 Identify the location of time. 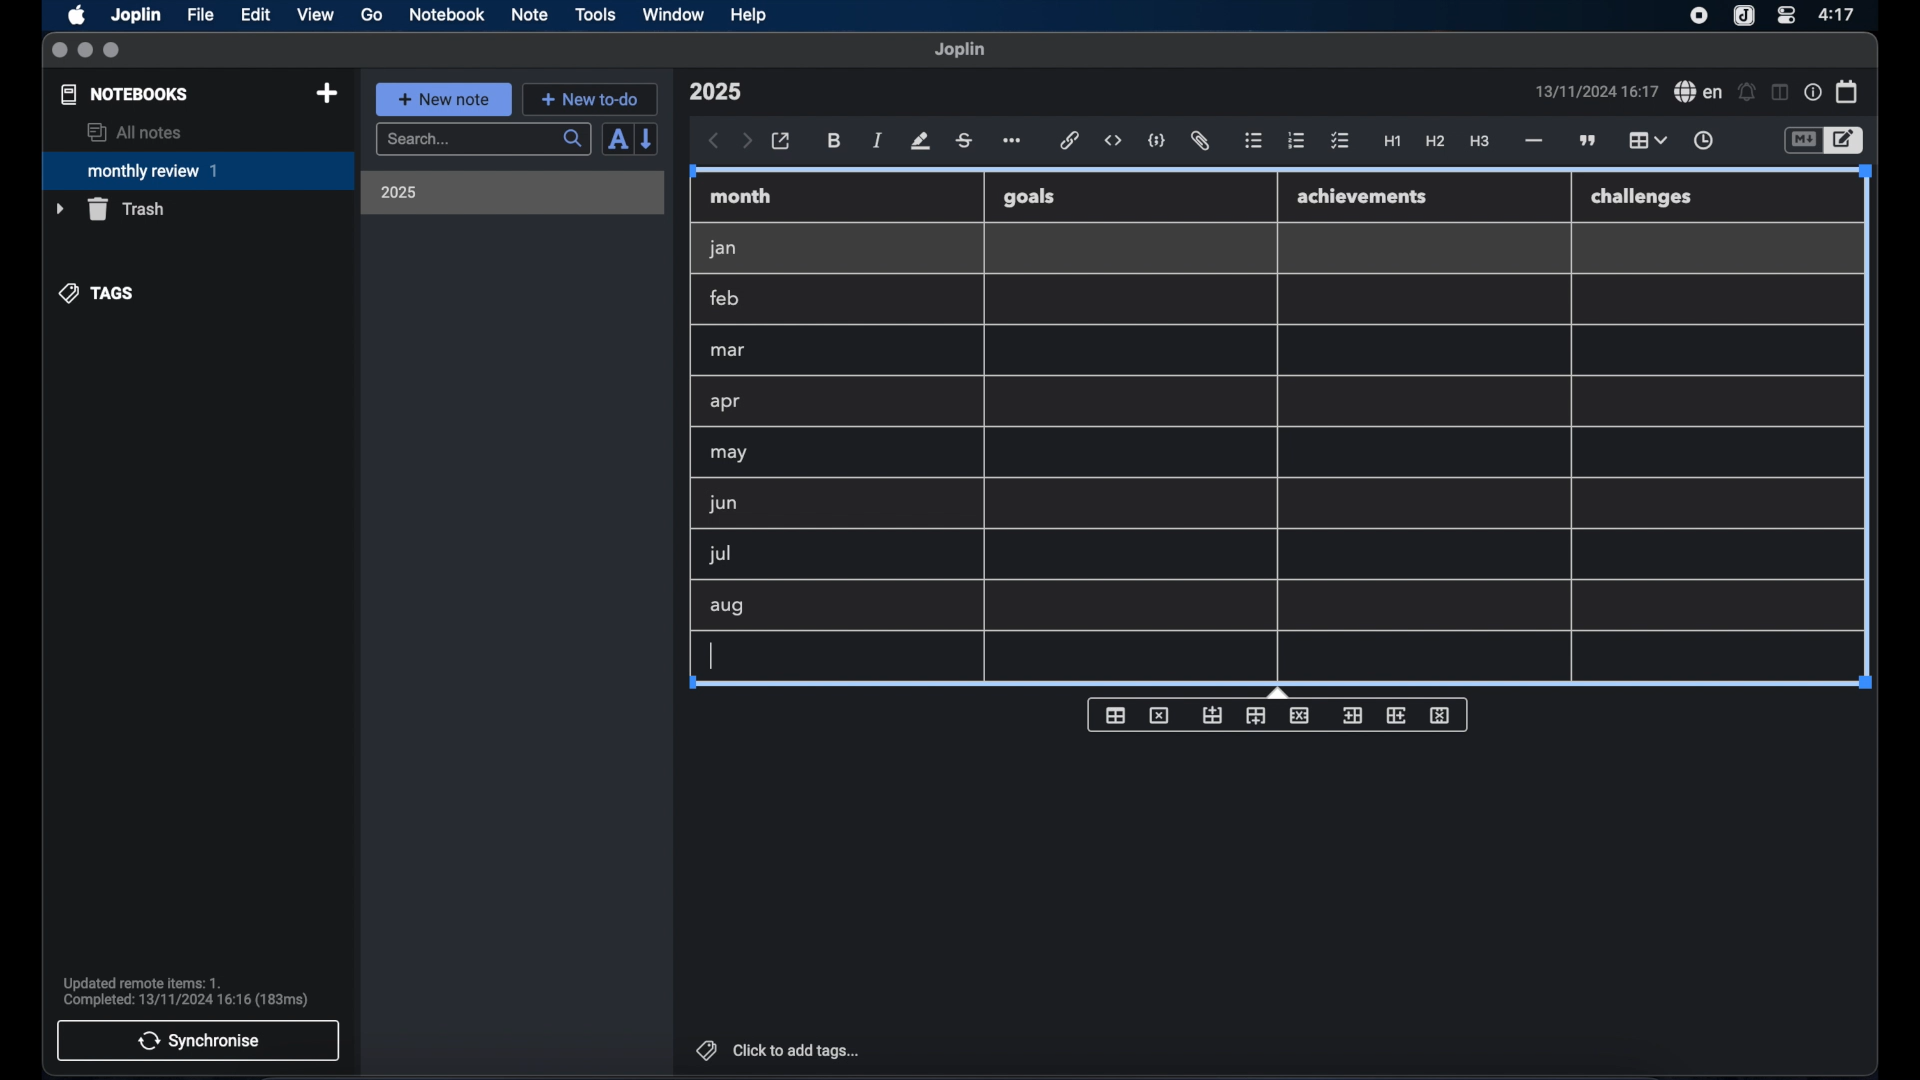
(1839, 14).